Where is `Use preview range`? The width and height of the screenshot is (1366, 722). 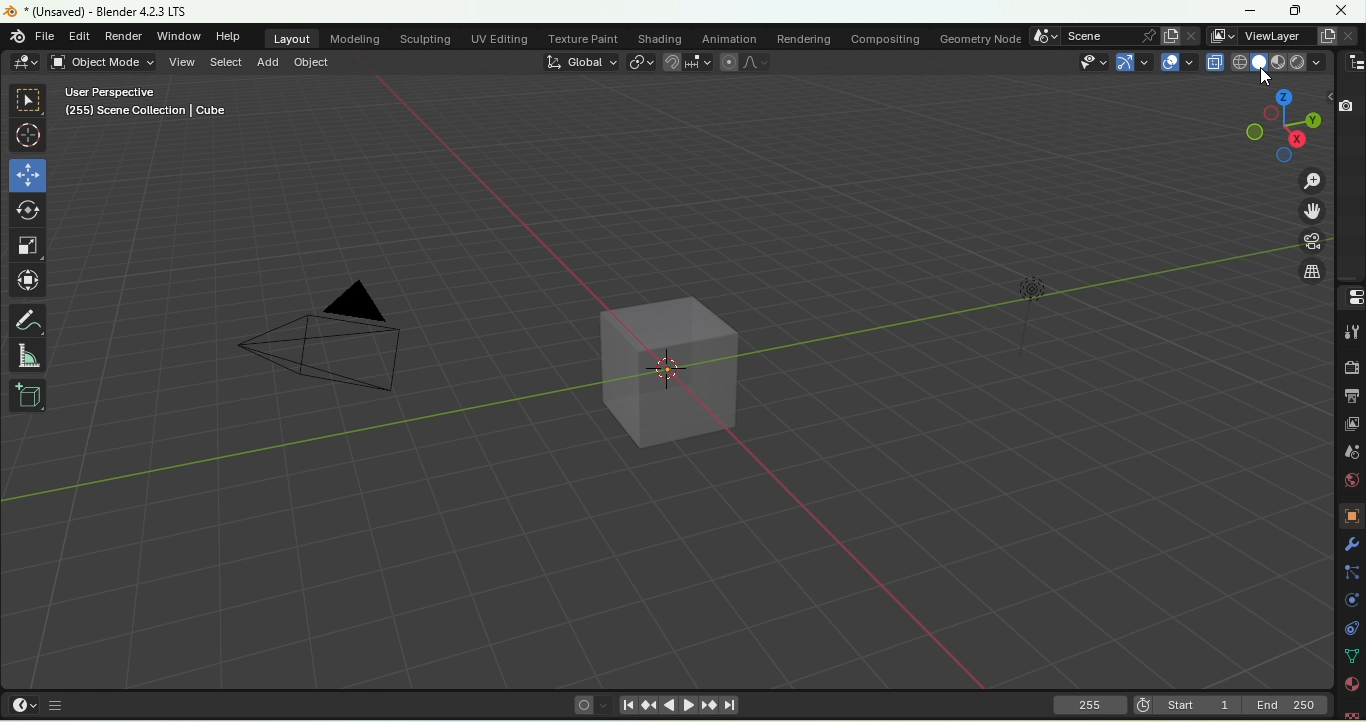
Use preview range is located at coordinates (1142, 704).